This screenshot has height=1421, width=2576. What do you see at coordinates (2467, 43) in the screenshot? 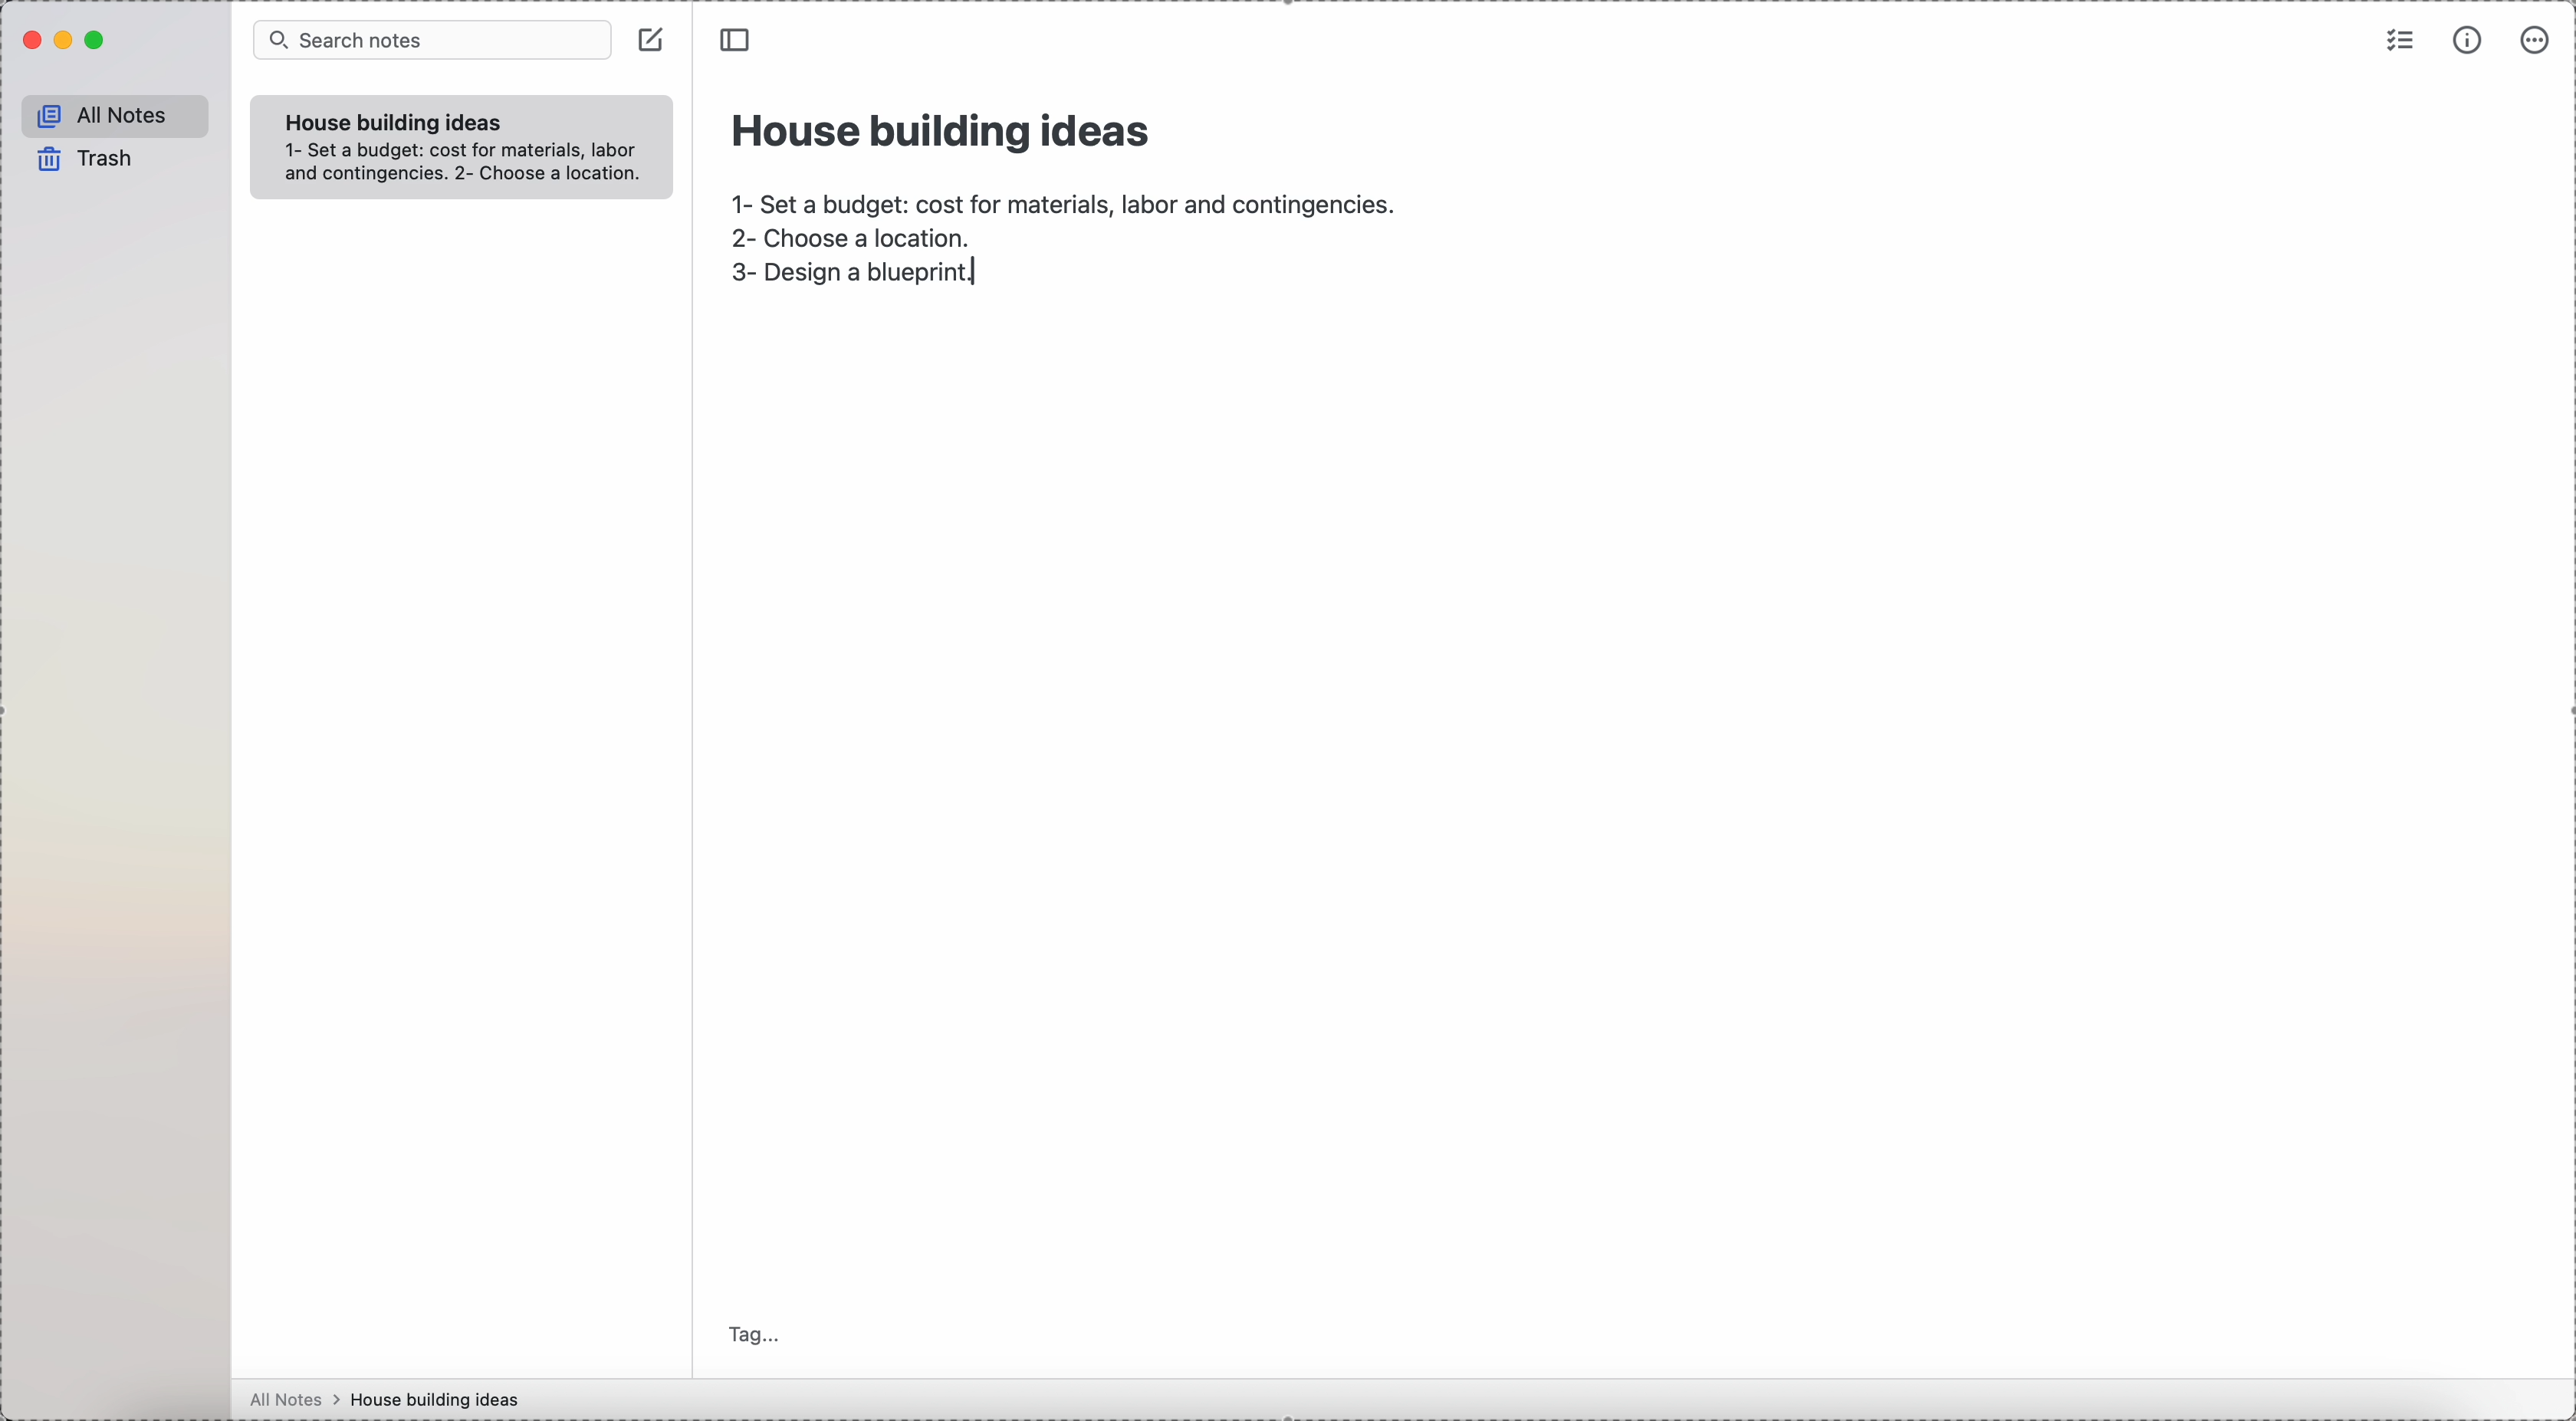
I see `metrics` at bounding box center [2467, 43].